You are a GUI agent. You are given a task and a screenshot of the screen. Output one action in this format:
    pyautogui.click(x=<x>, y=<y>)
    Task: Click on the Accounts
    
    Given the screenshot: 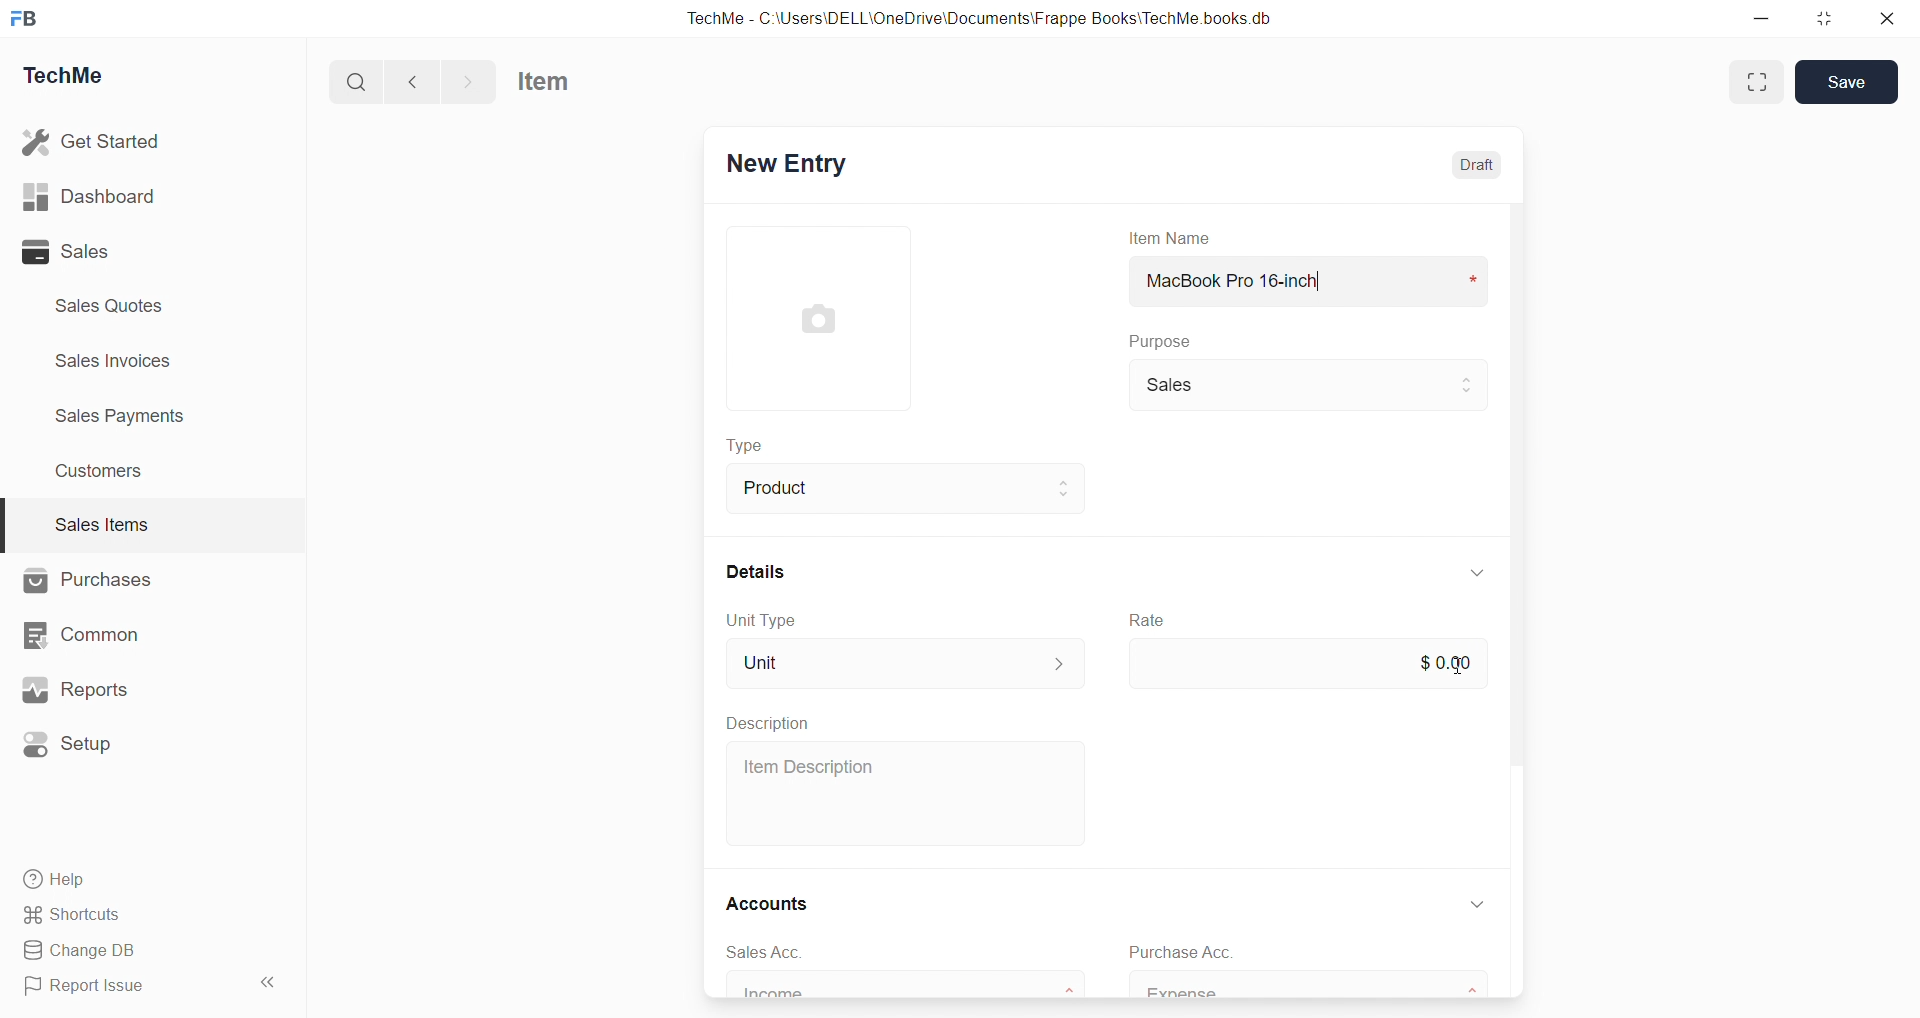 What is the action you would take?
    pyautogui.click(x=766, y=903)
    